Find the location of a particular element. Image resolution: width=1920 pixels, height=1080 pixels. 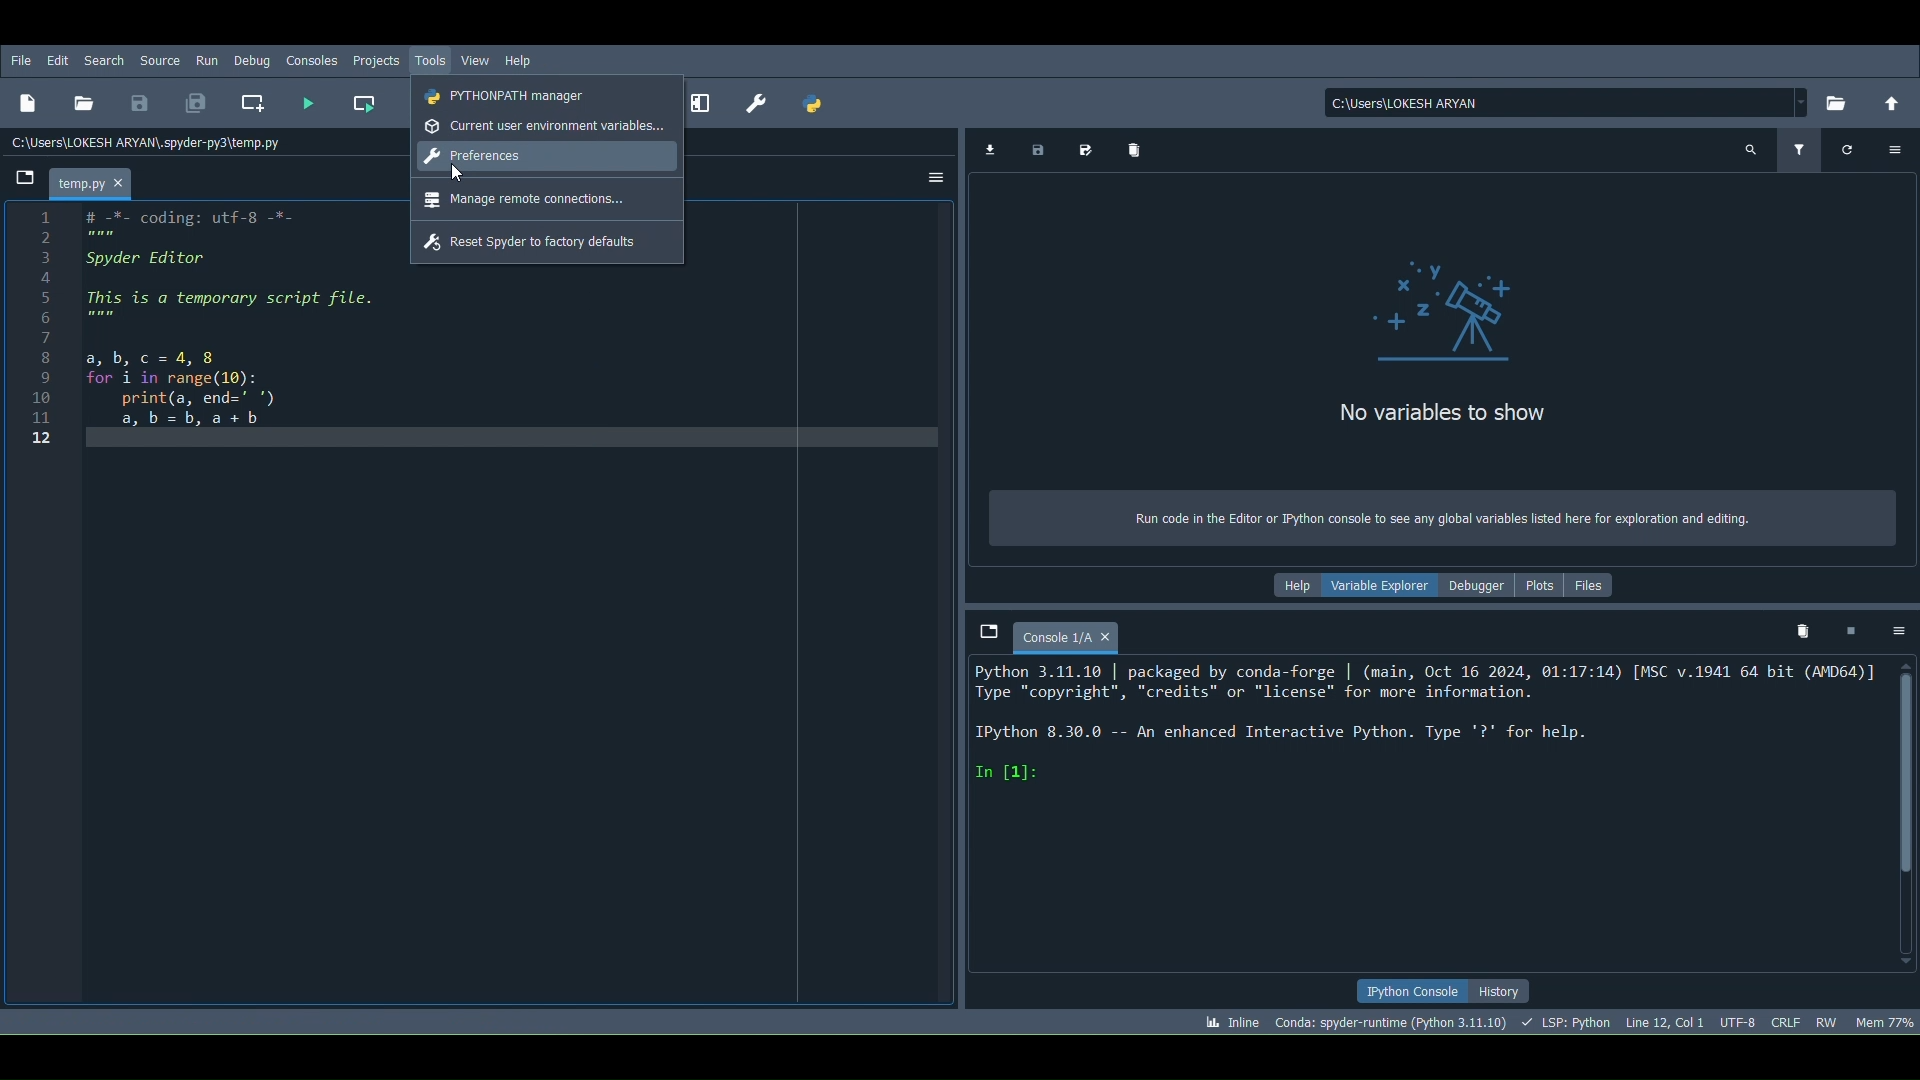

Projects is located at coordinates (377, 59).